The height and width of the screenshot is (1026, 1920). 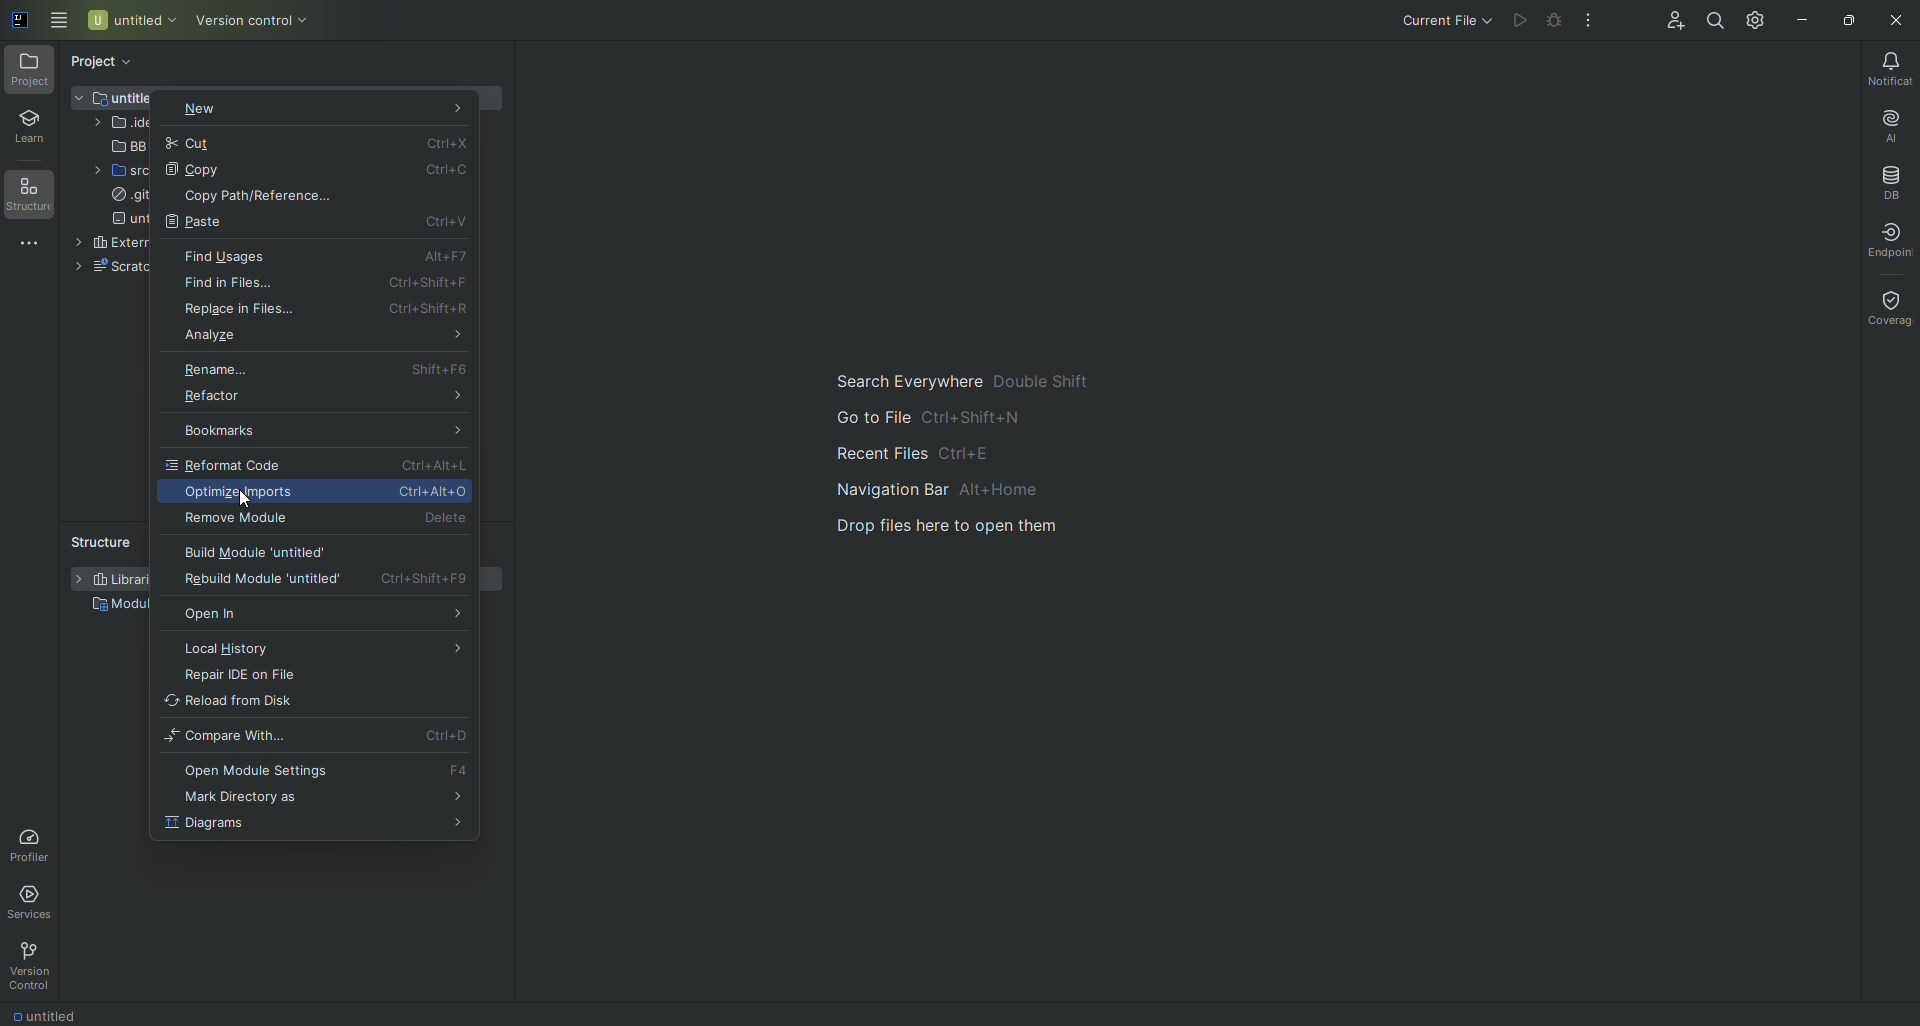 What do you see at coordinates (1890, 241) in the screenshot?
I see `Endpoint` at bounding box center [1890, 241].